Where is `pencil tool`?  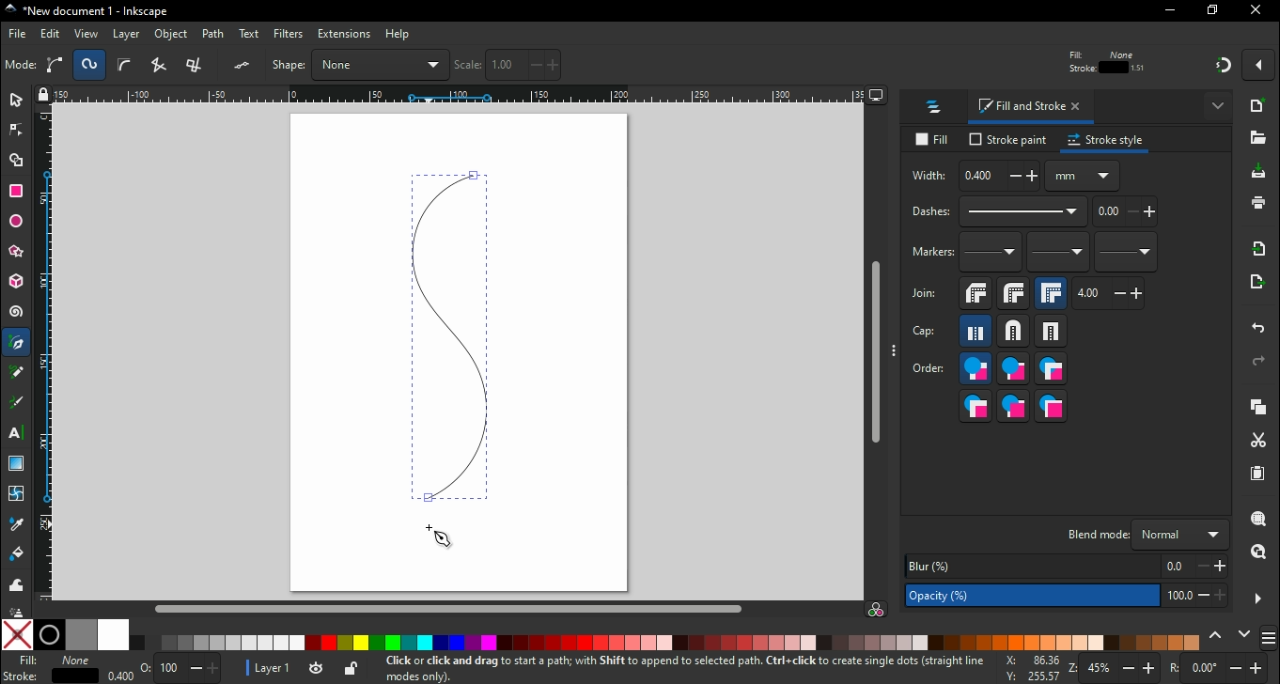
pencil tool is located at coordinates (17, 379).